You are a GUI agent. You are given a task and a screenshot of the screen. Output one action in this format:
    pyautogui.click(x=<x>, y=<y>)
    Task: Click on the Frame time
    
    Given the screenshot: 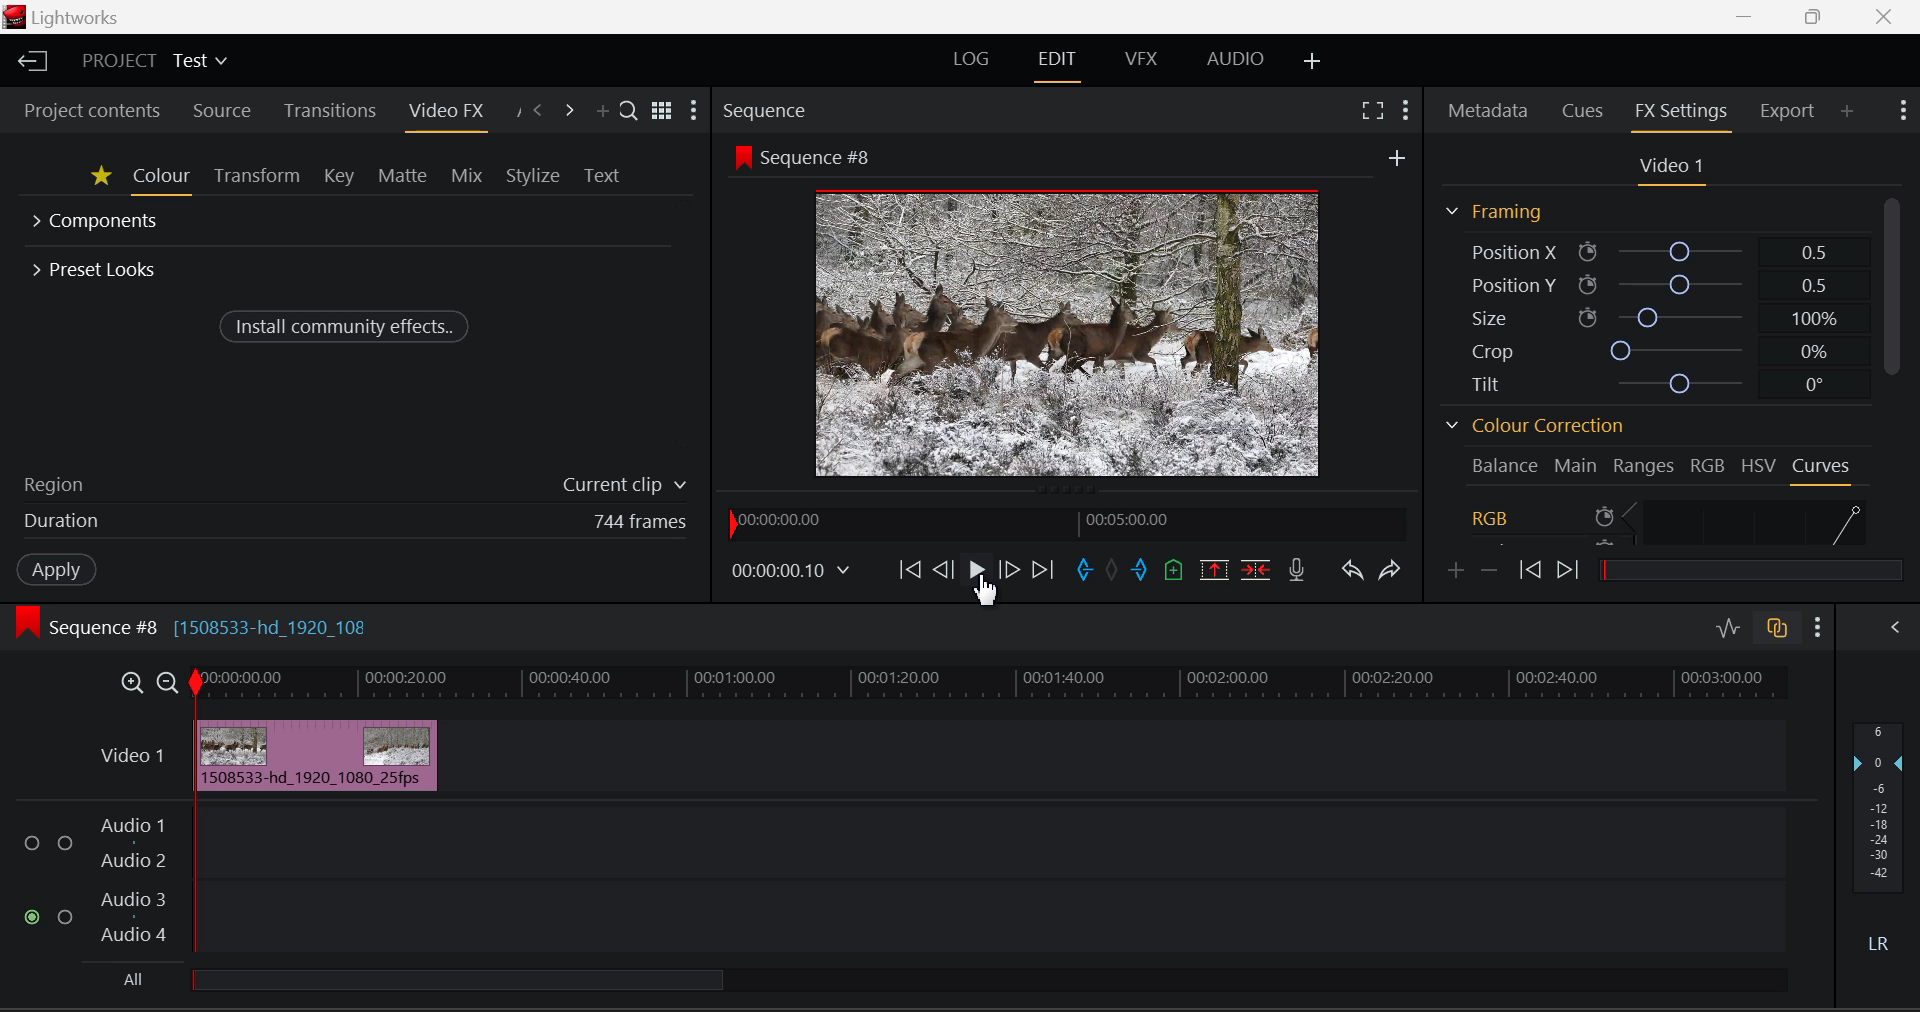 What is the action you would take?
    pyautogui.click(x=794, y=573)
    